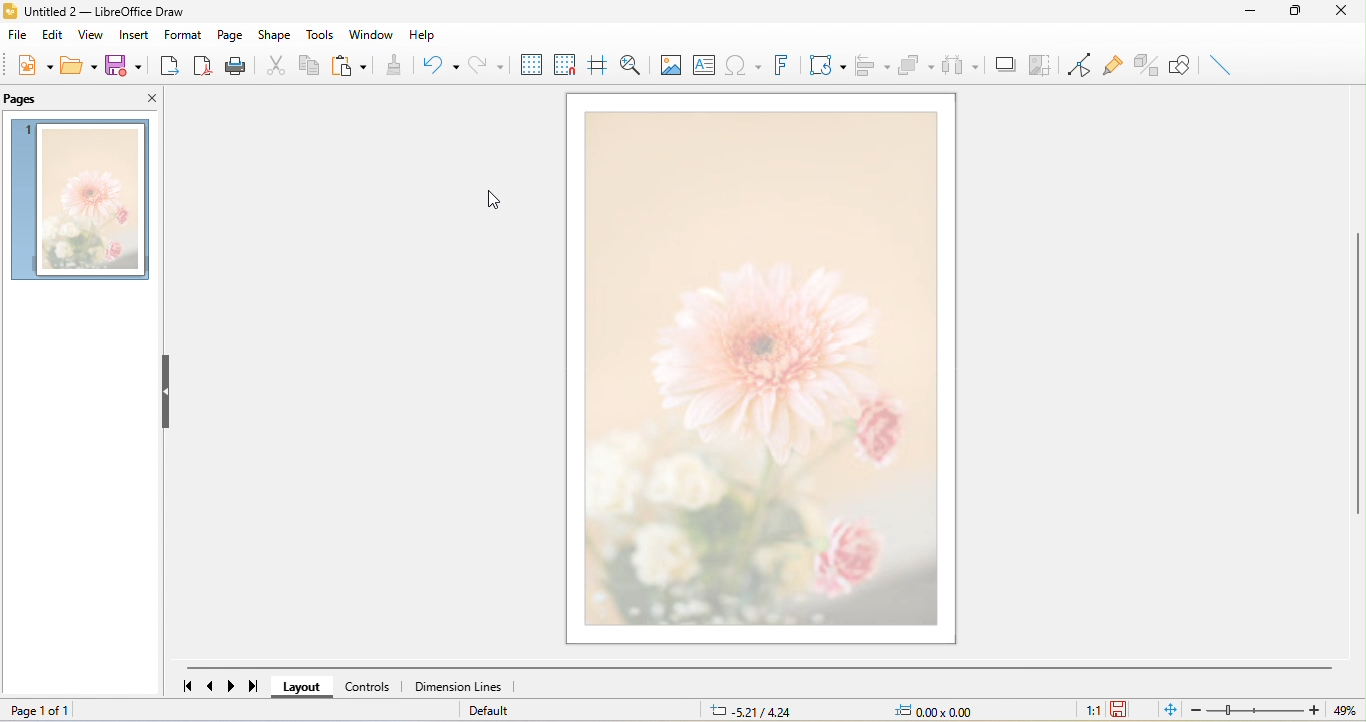 This screenshot has width=1366, height=722. What do you see at coordinates (1221, 64) in the screenshot?
I see `insert line` at bounding box center [1221, 64].